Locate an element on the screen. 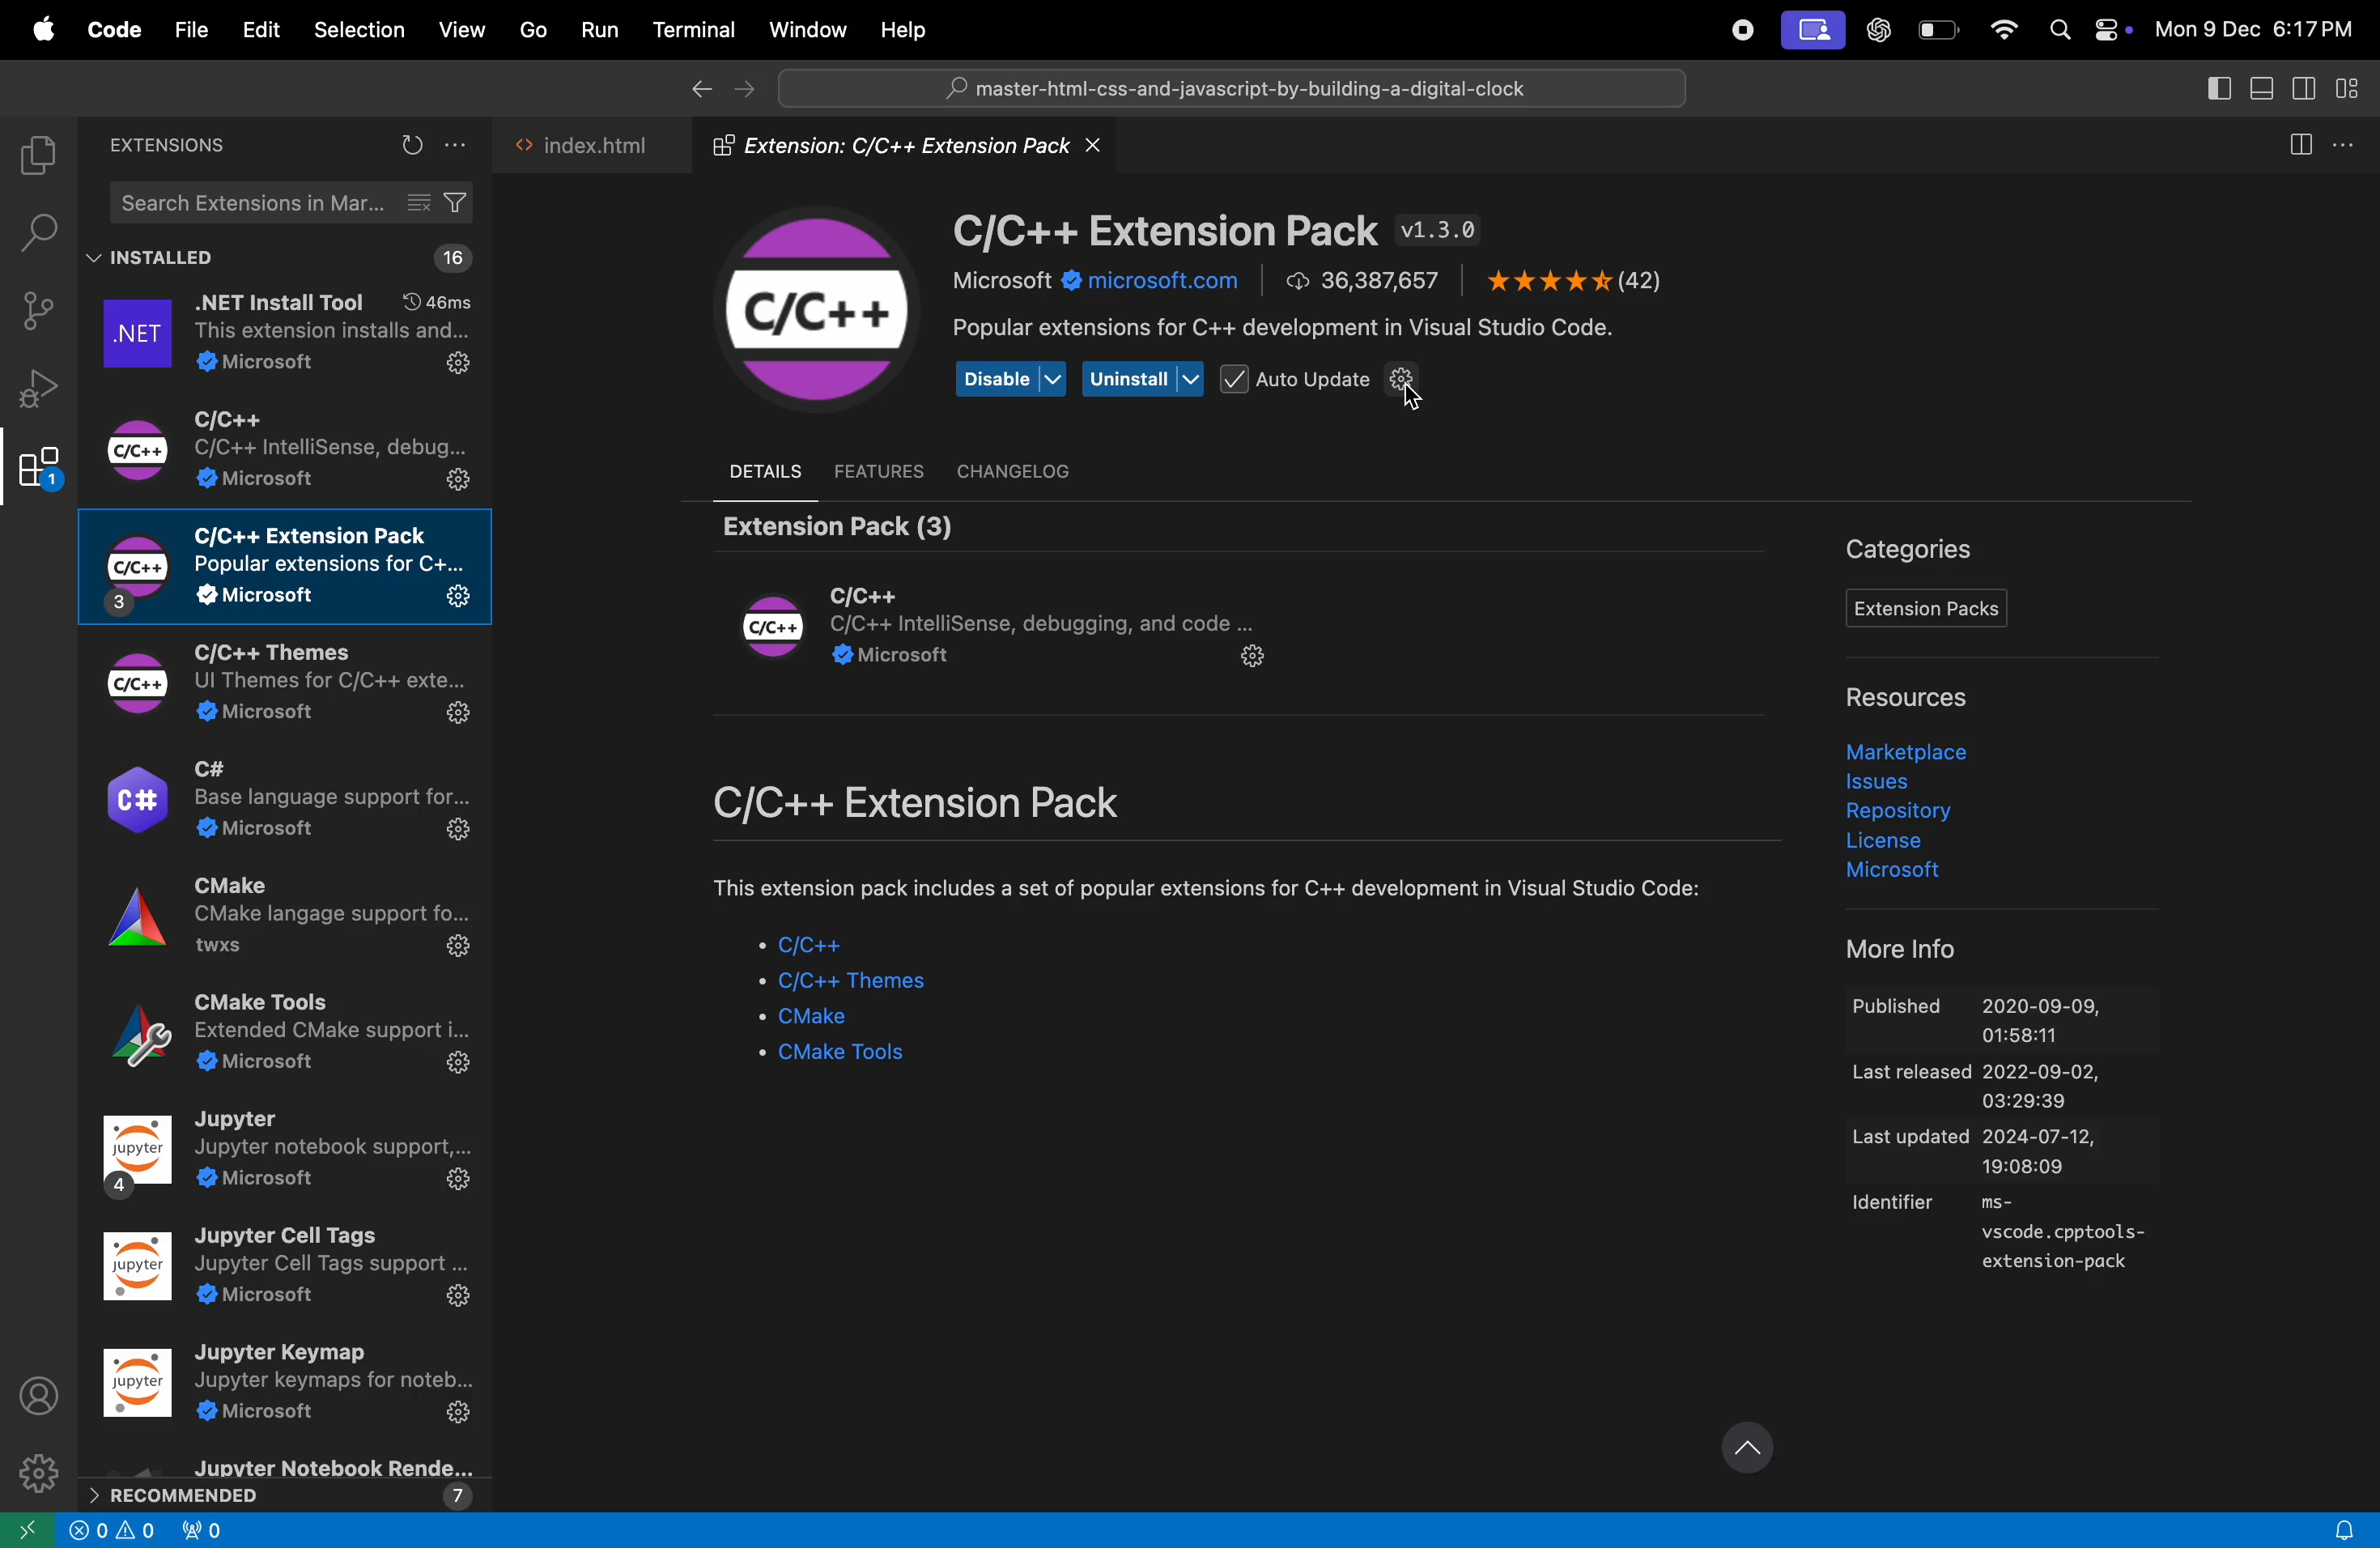 This screenshot has height=1548, width=2380. View is located at coordinates (465, 30).